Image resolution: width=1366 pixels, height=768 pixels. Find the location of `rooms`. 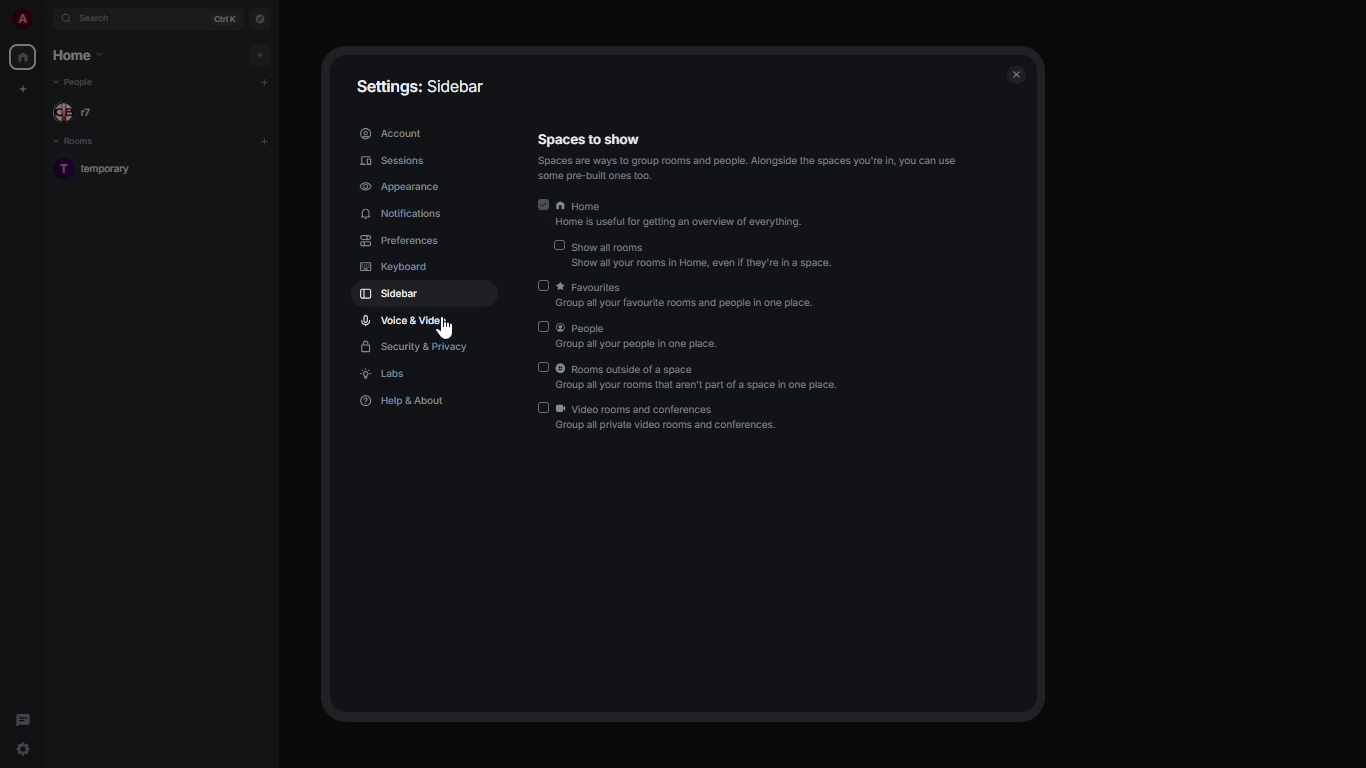

rooms is located at coordinates (78, 142).